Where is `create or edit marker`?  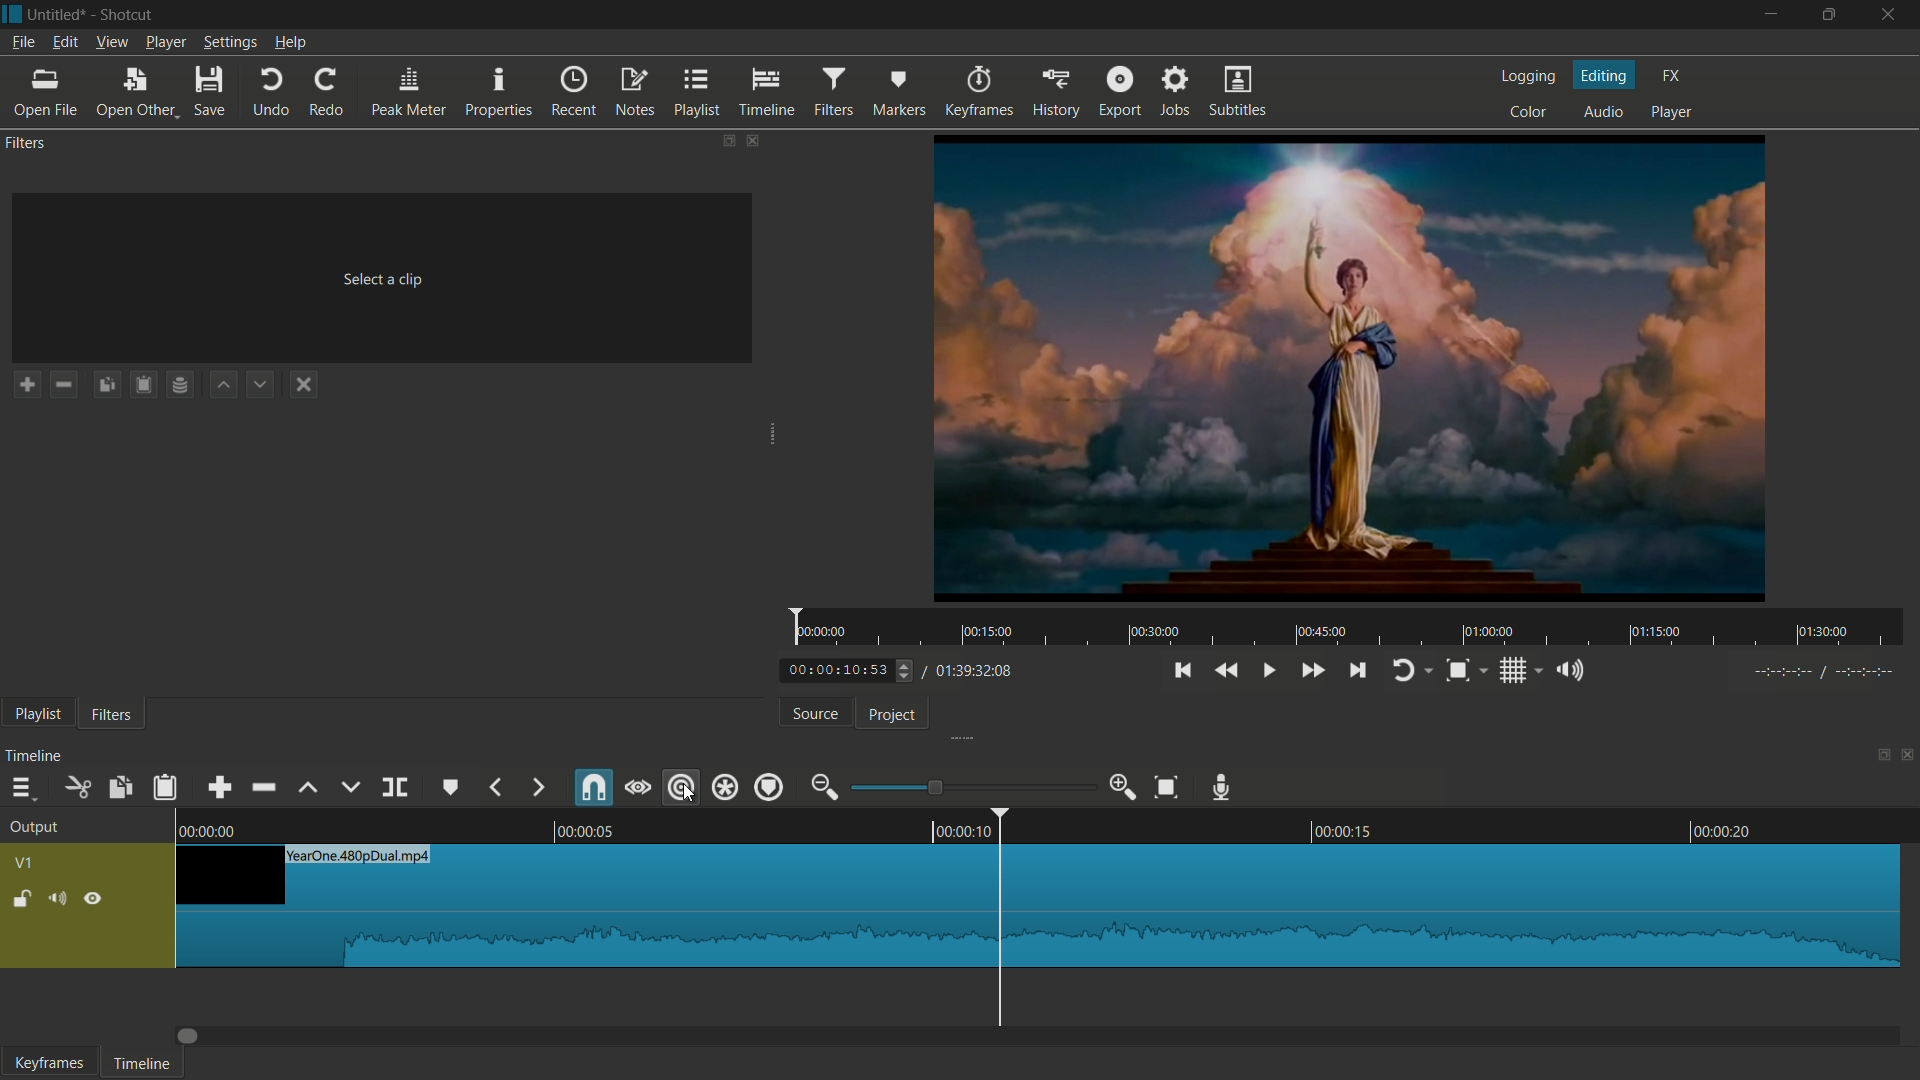 create or edit marker is located at coordinates (447, 787).